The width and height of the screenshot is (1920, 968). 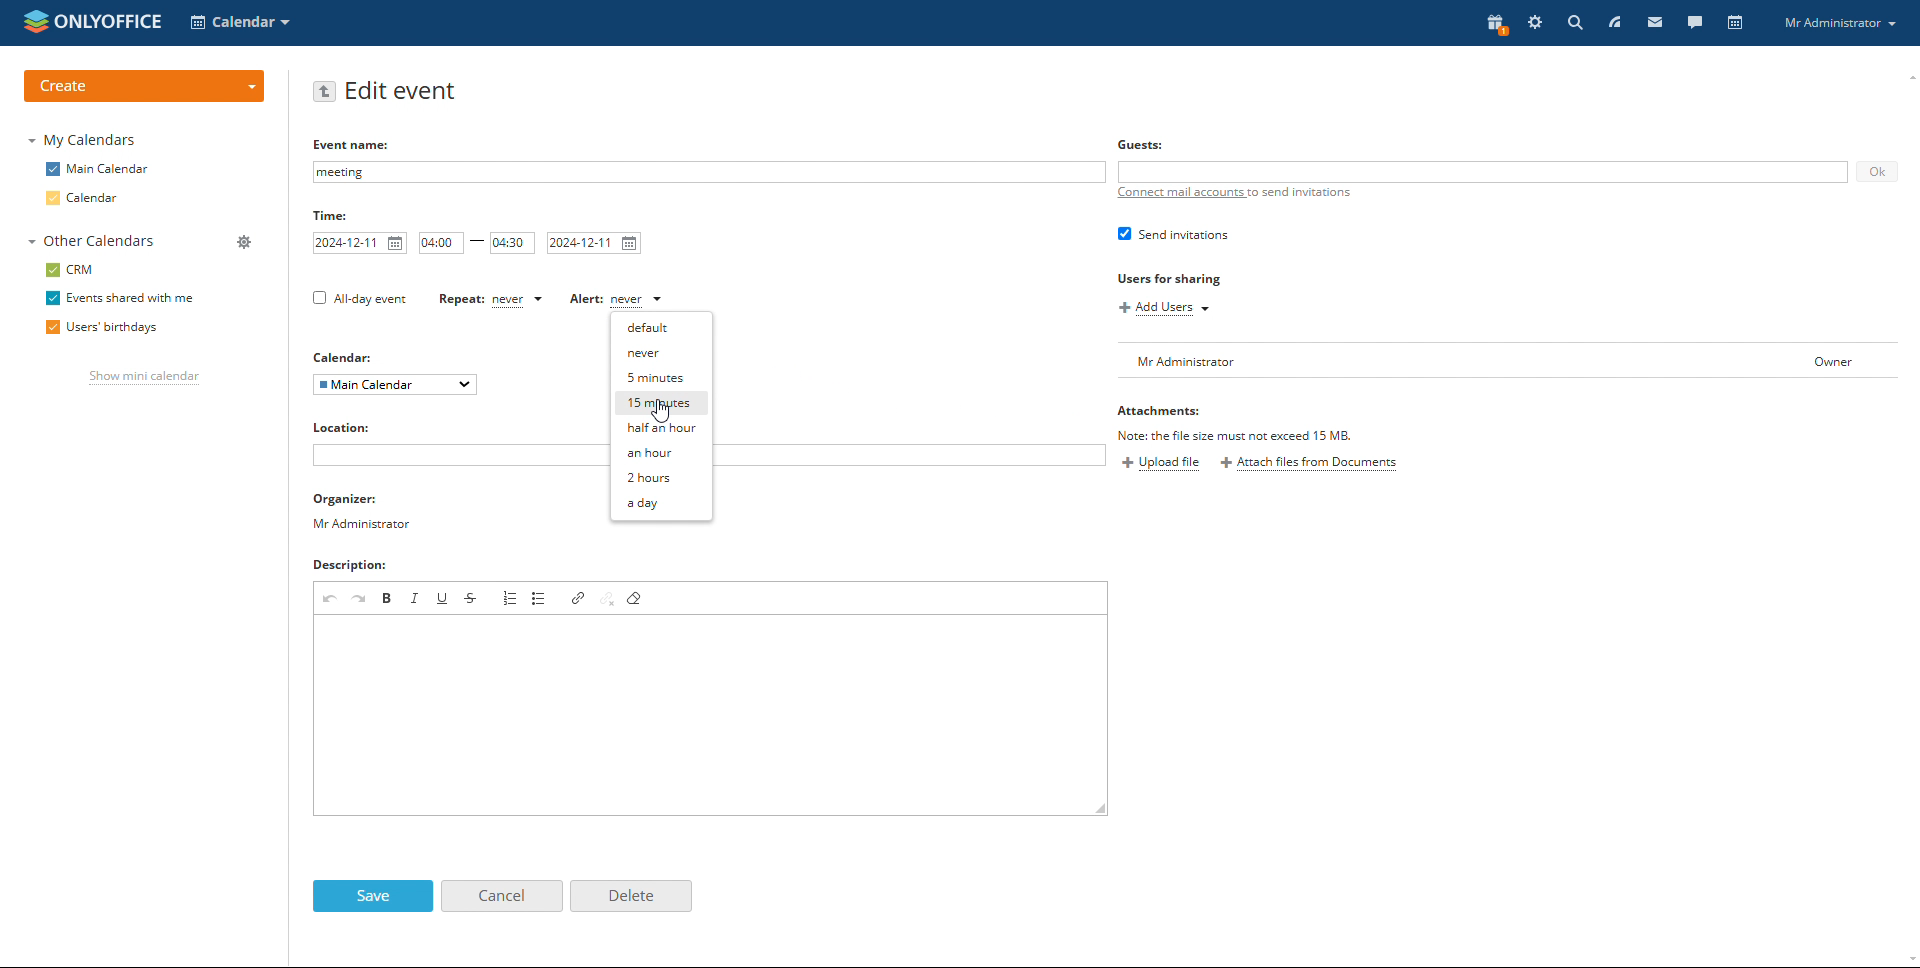 I want to click on create, so click(x=143, y=86).